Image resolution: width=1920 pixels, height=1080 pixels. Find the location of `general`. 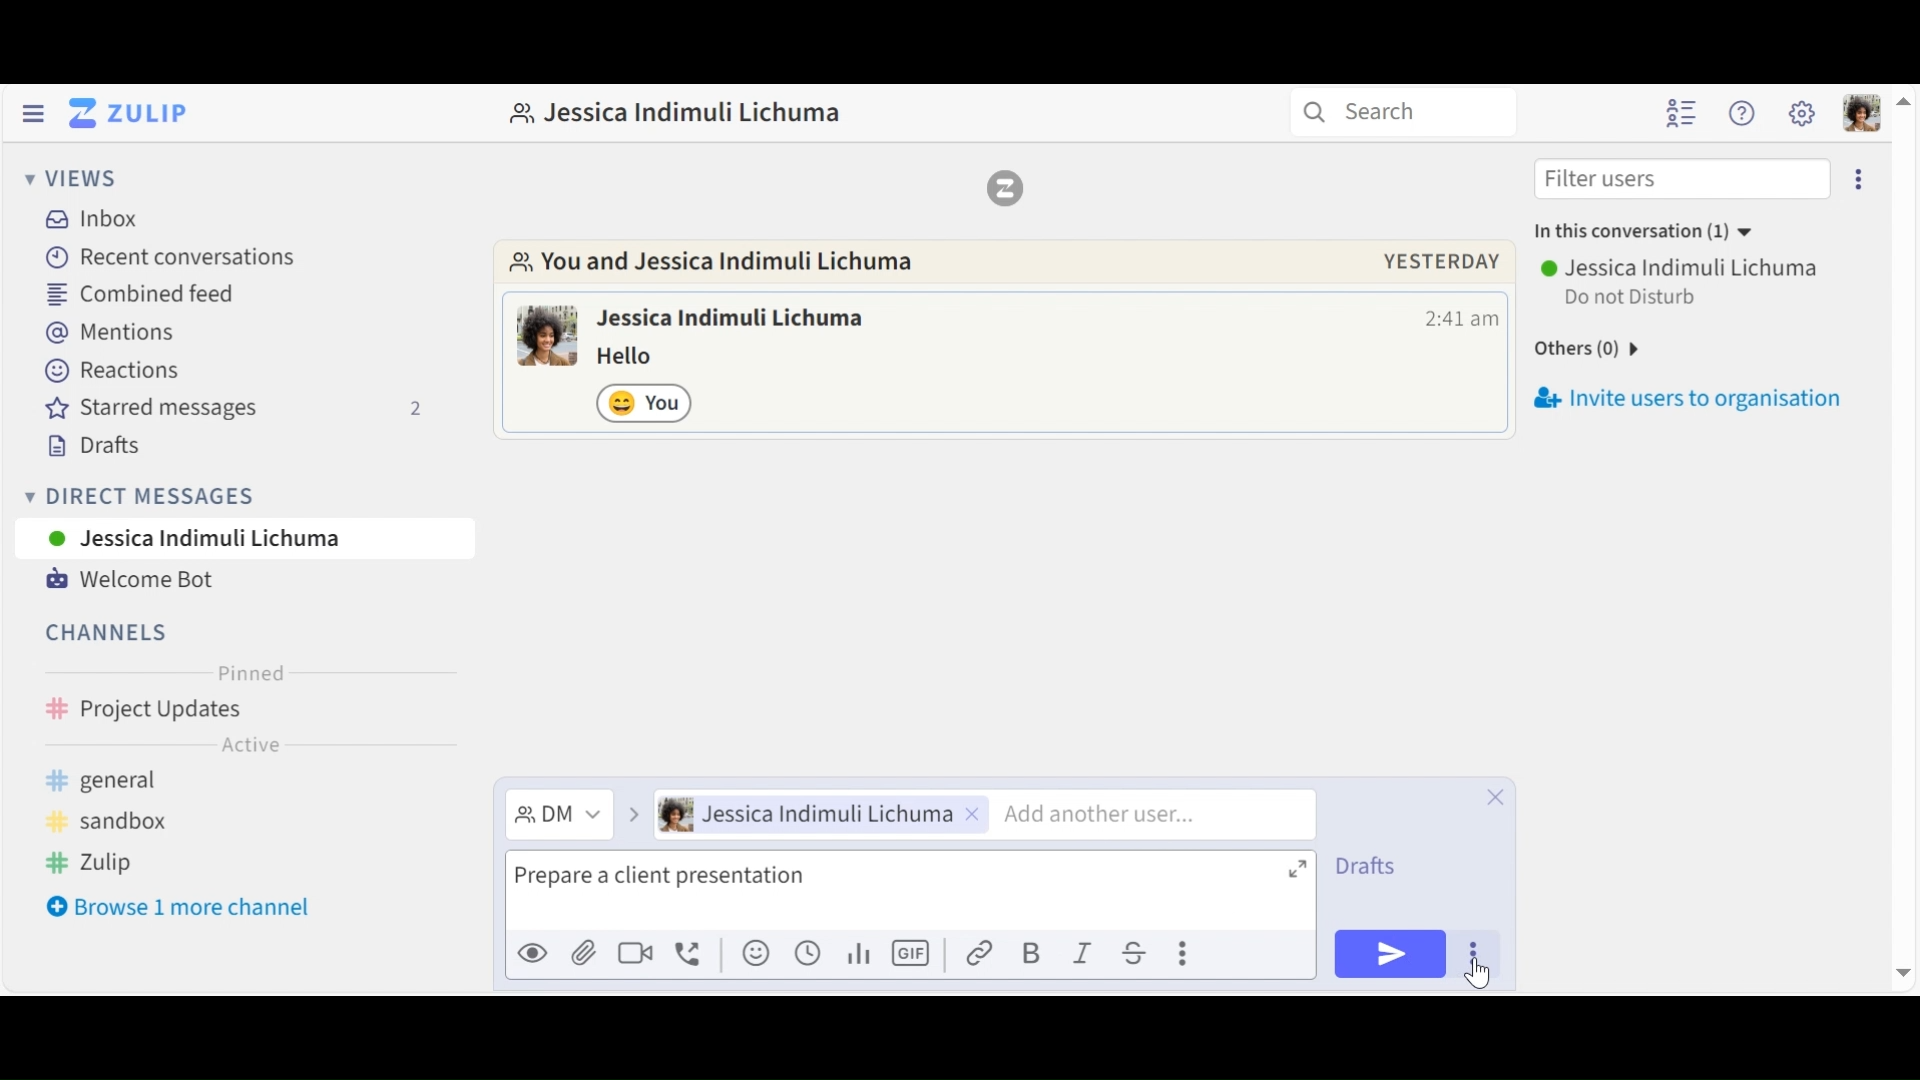

general is located at coordinates (182, 782).